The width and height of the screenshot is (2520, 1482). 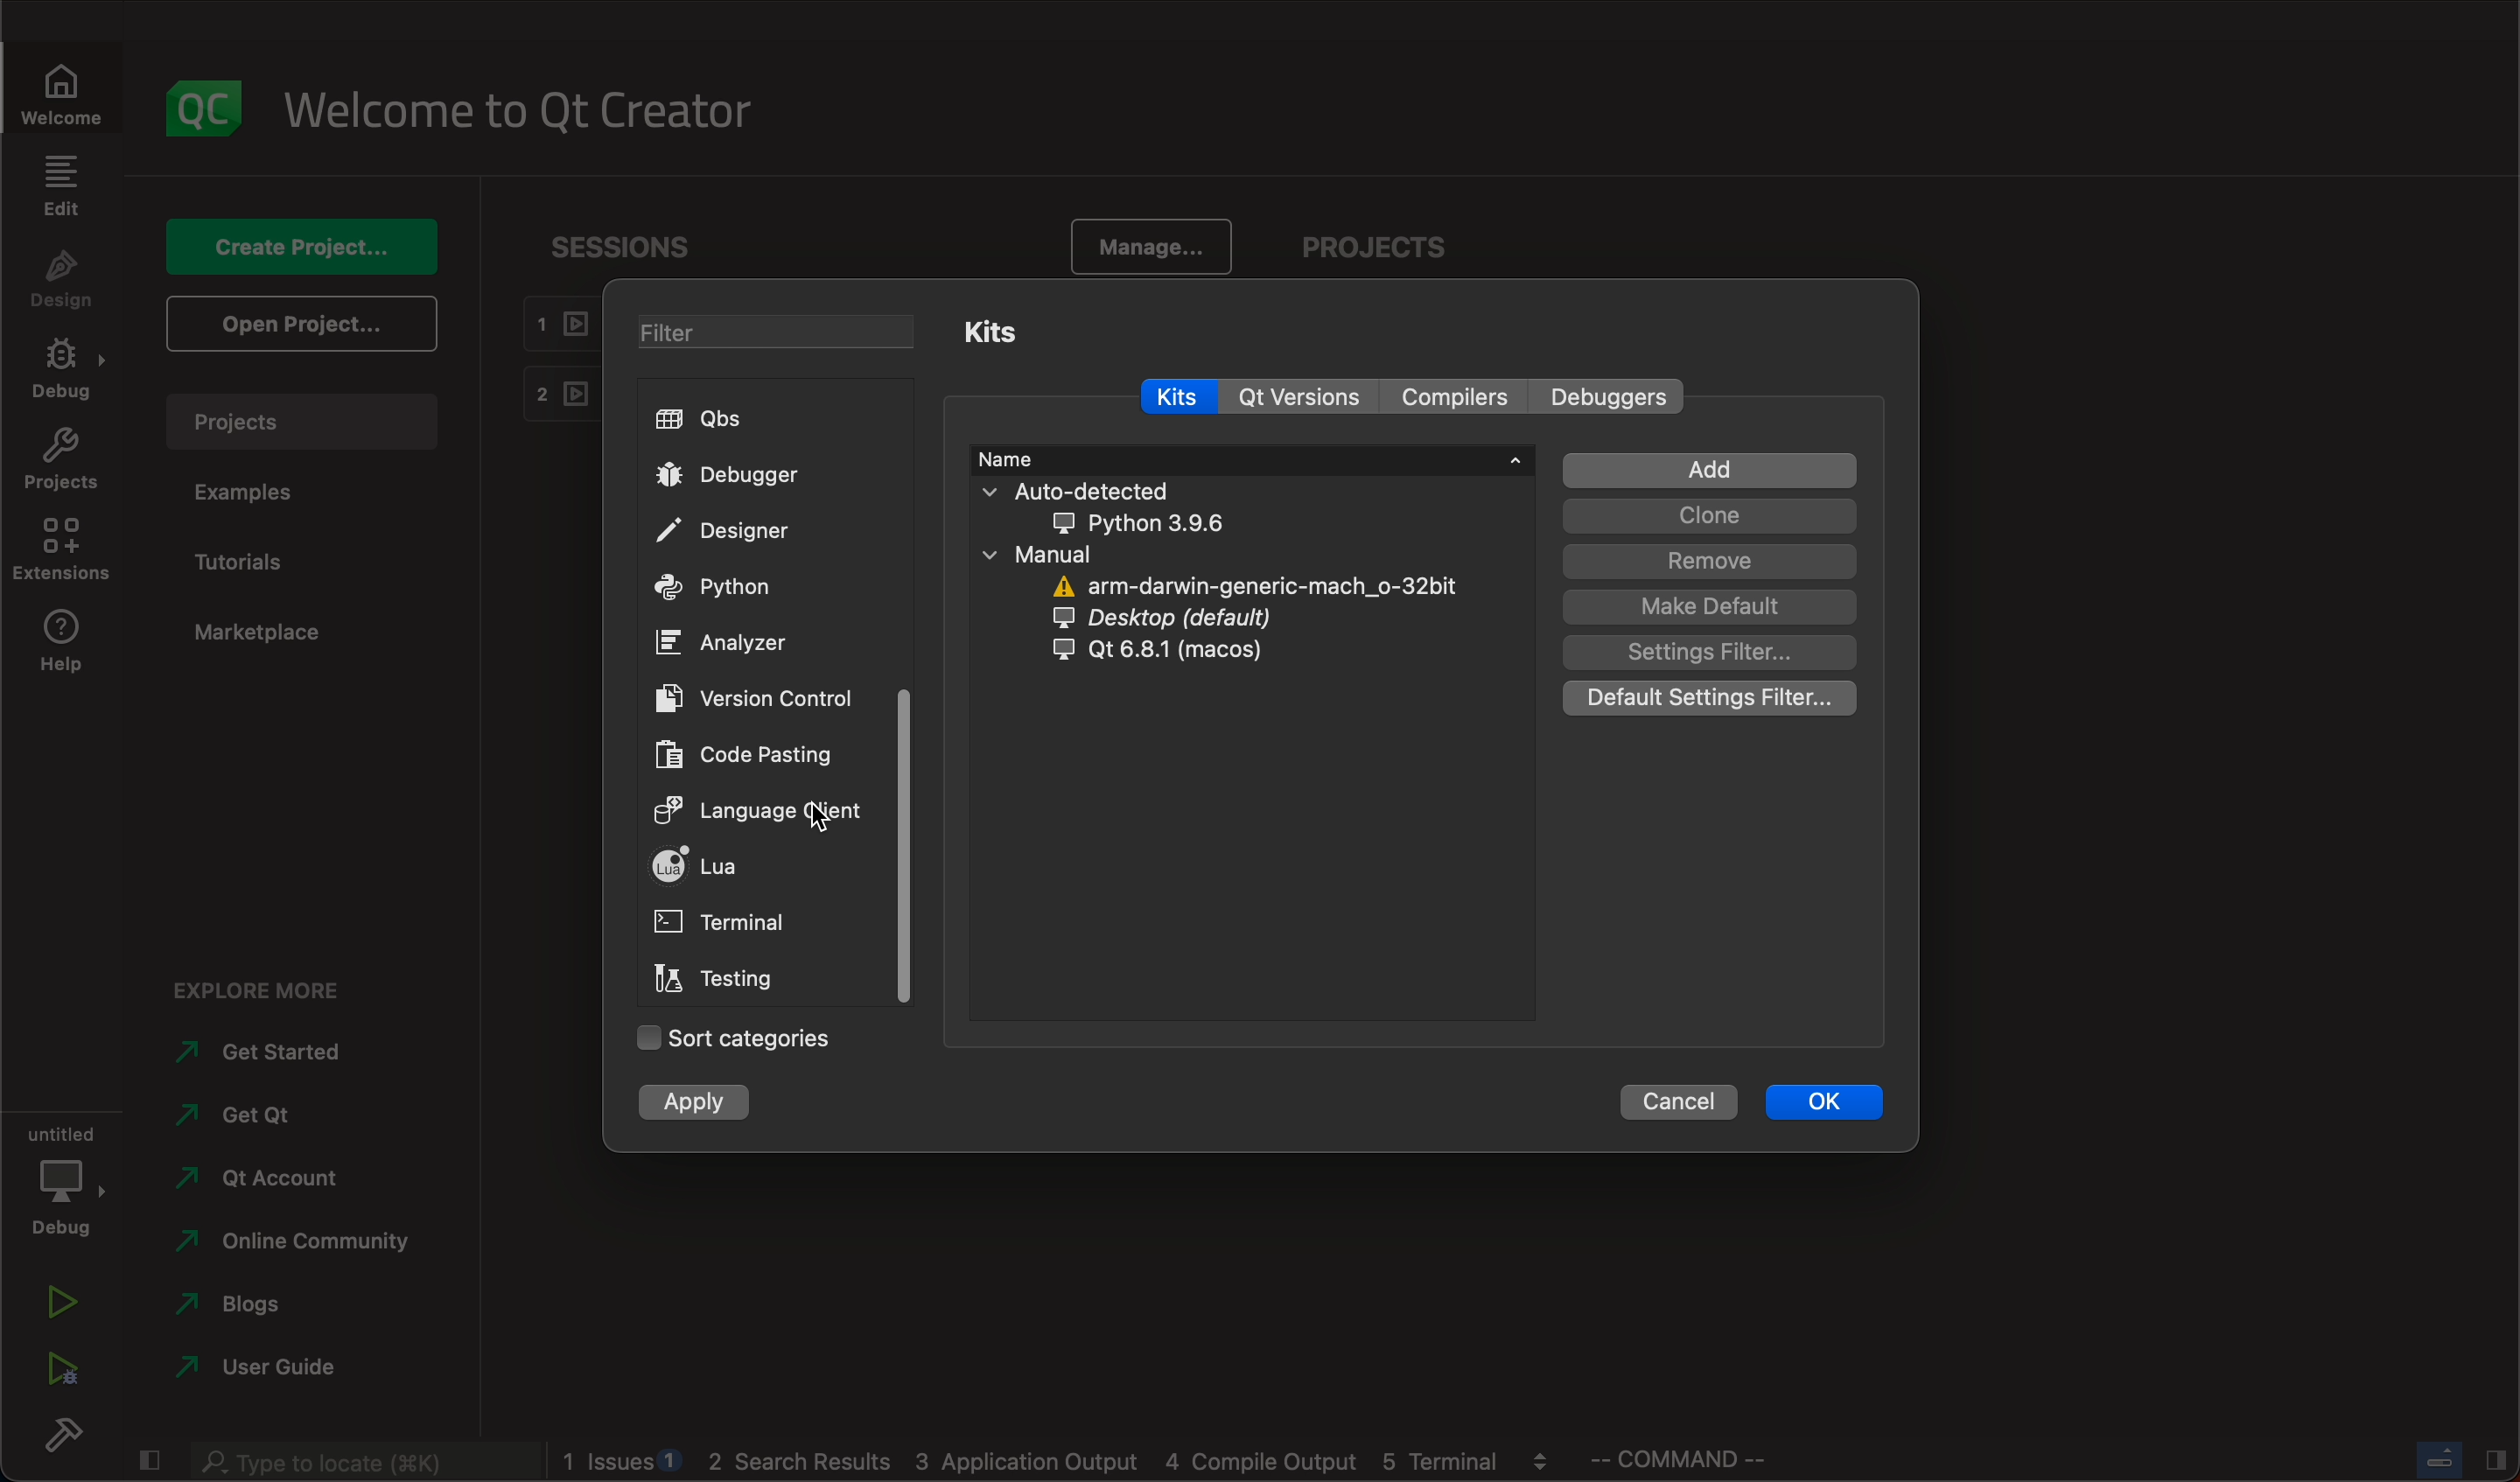 I want to click on run, so click(x=64, y=1300).